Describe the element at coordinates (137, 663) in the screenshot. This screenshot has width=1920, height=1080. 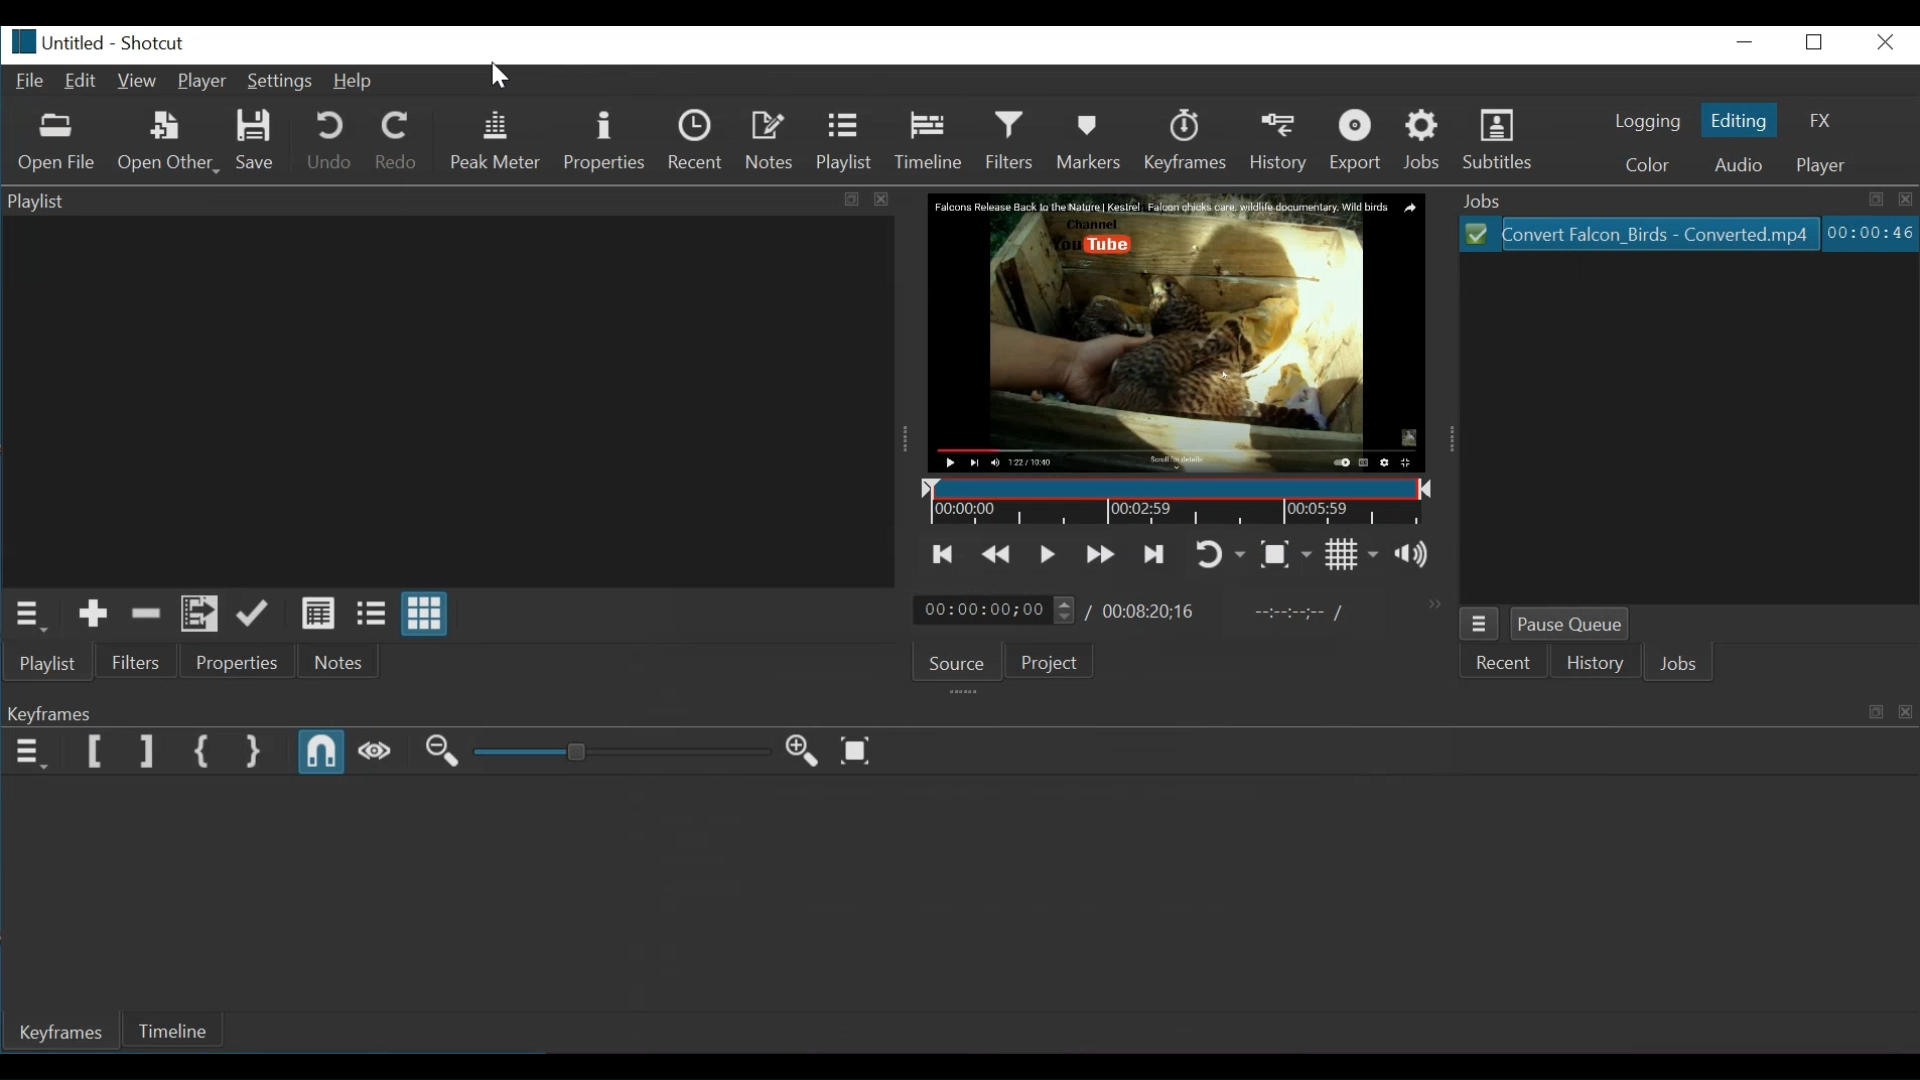
I see `Filter` at that location.